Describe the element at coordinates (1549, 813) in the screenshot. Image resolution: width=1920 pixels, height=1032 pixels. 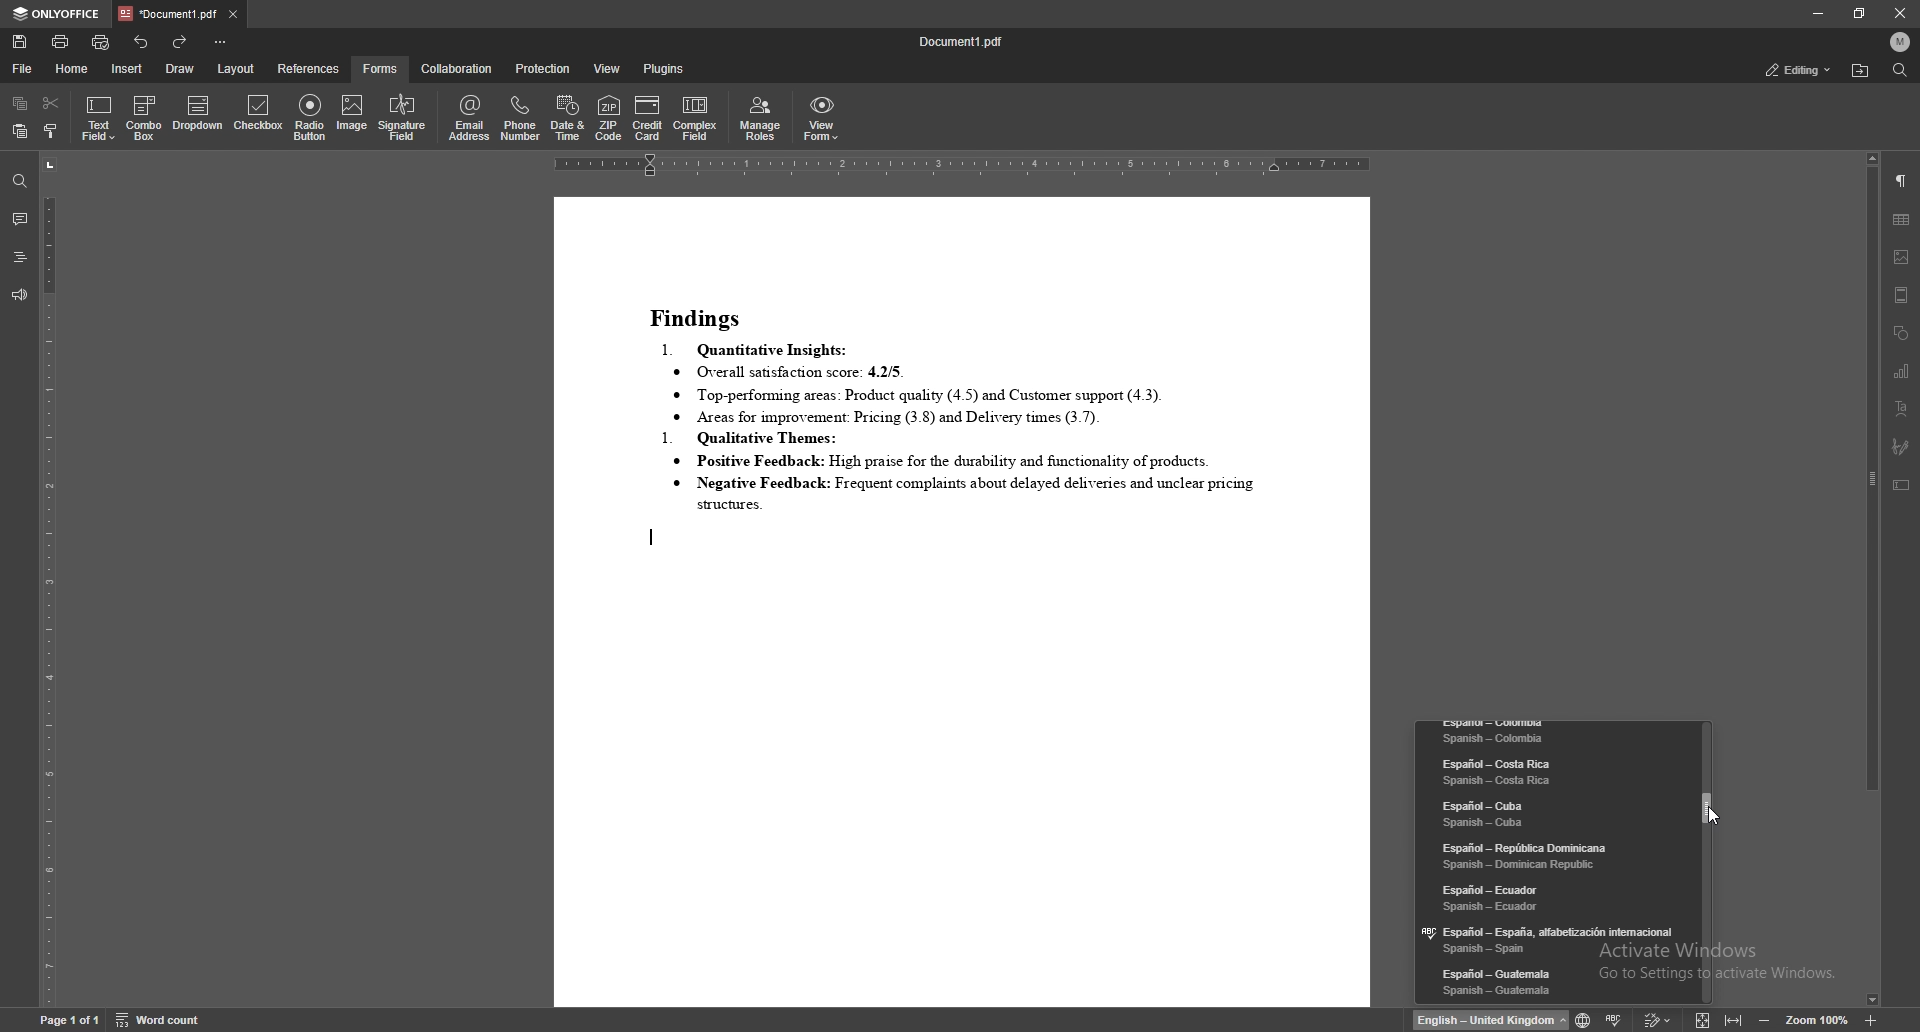
I see `language` at that location.